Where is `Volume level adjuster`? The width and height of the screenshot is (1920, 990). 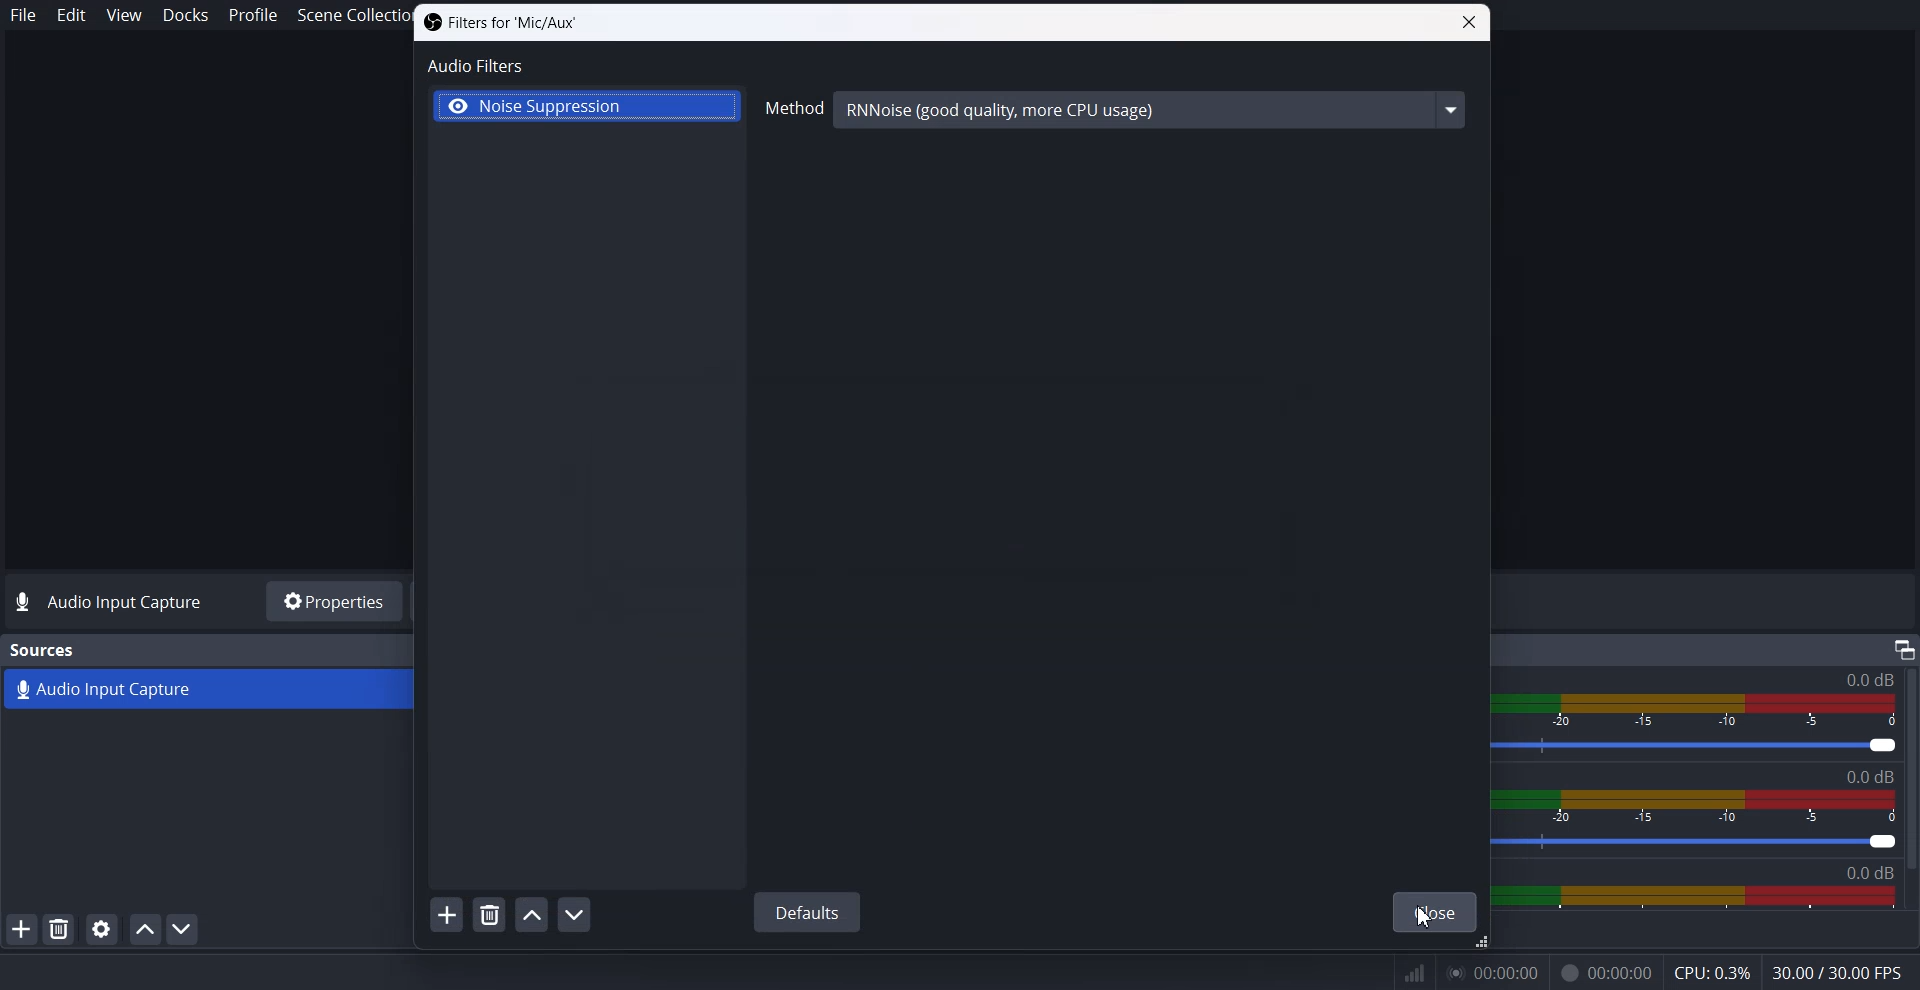 Volume level adjuster is located at coordinates (1705, 844).